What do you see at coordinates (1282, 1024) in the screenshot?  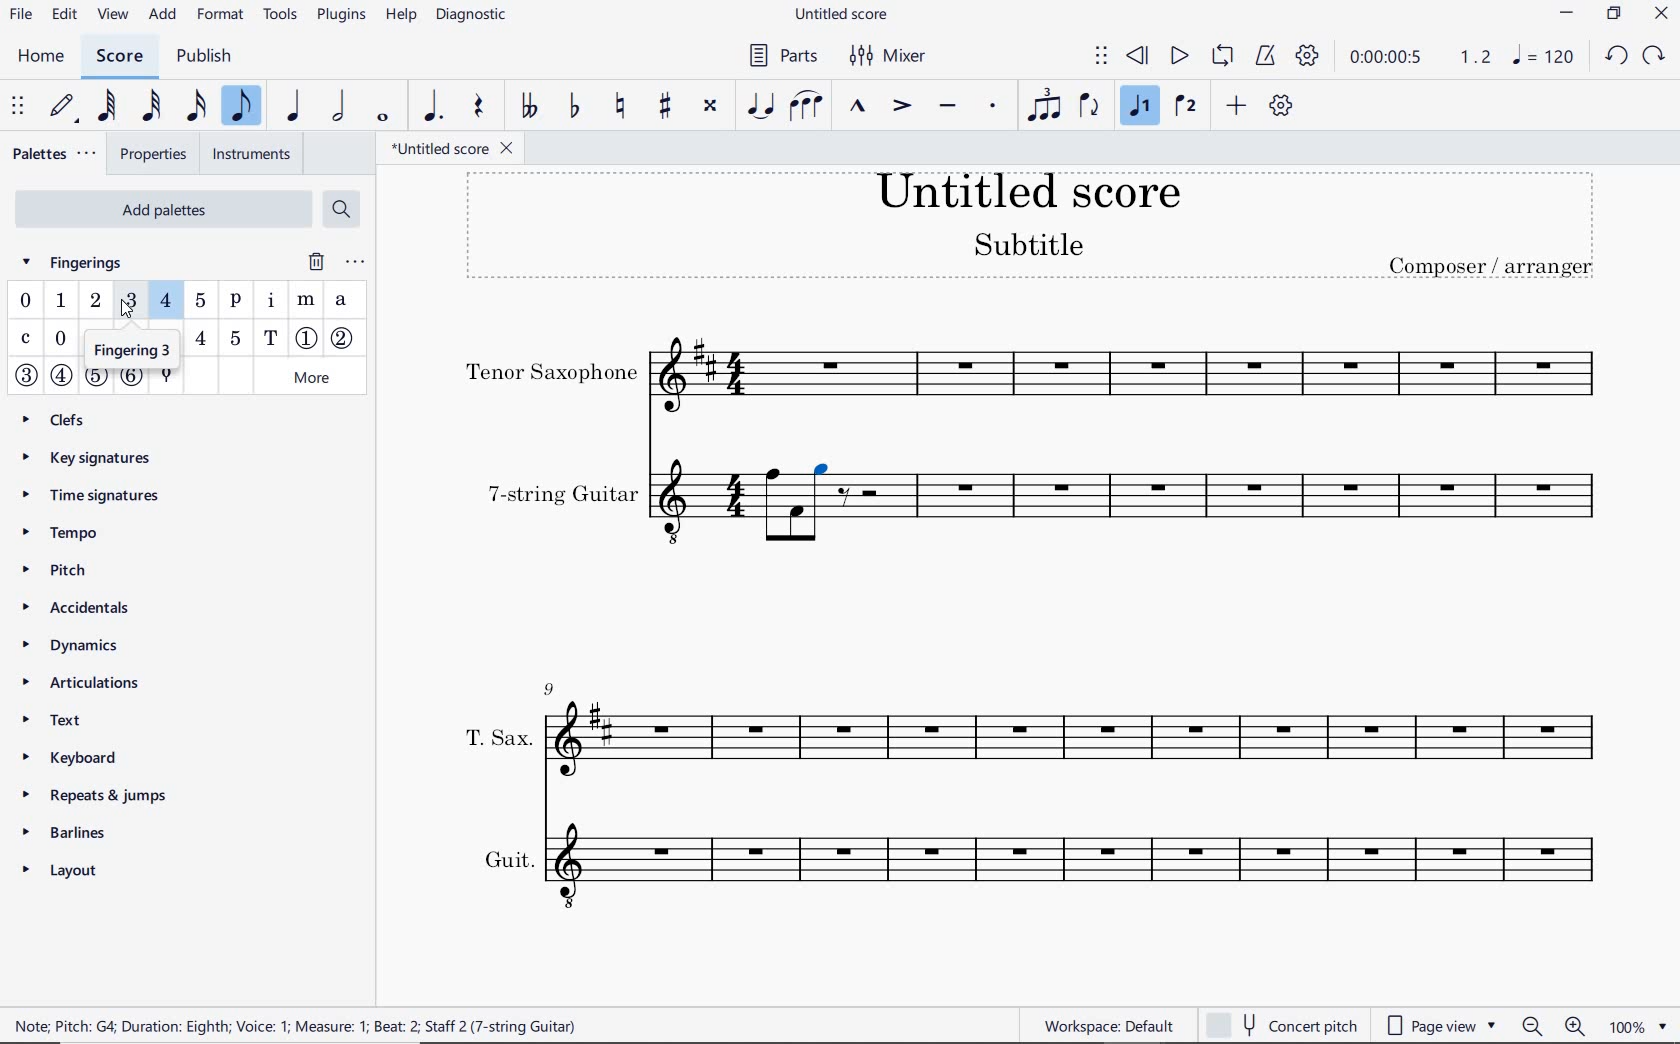 I see `concert pitch` at bounding box center [1282, 1024].